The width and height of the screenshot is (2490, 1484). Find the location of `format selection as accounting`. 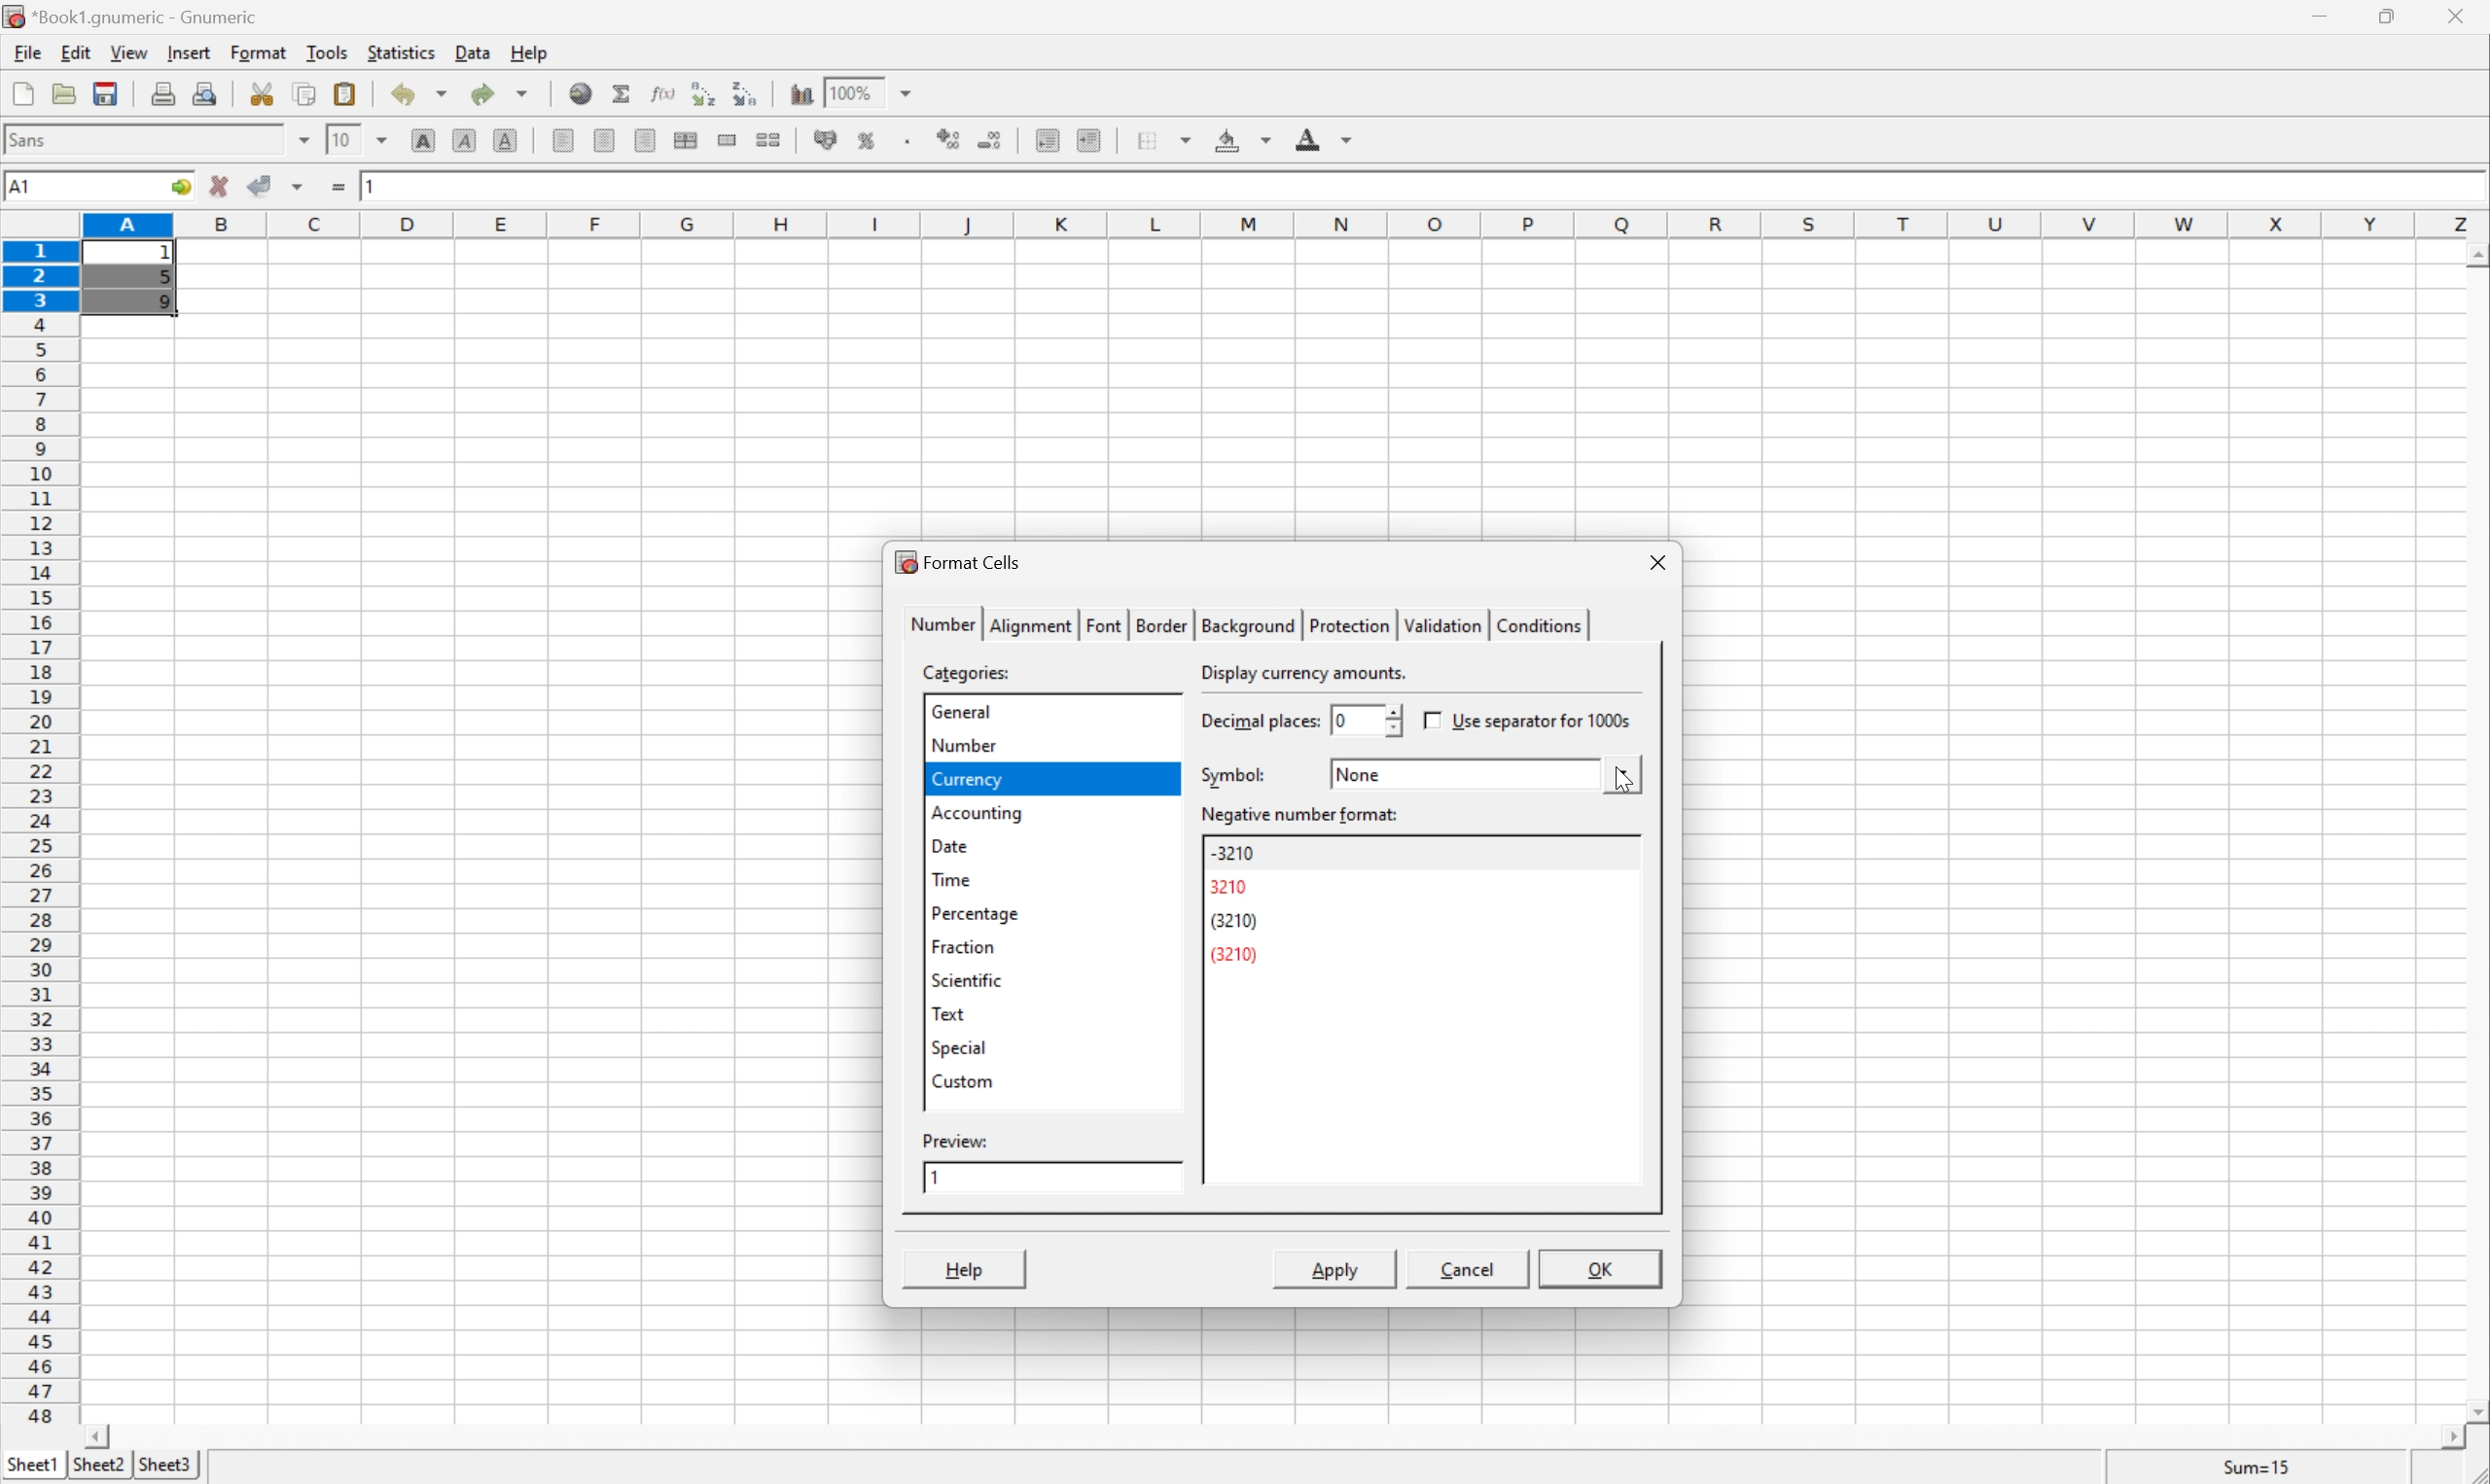

format selection as accounting is located at coordinates (827, 140).